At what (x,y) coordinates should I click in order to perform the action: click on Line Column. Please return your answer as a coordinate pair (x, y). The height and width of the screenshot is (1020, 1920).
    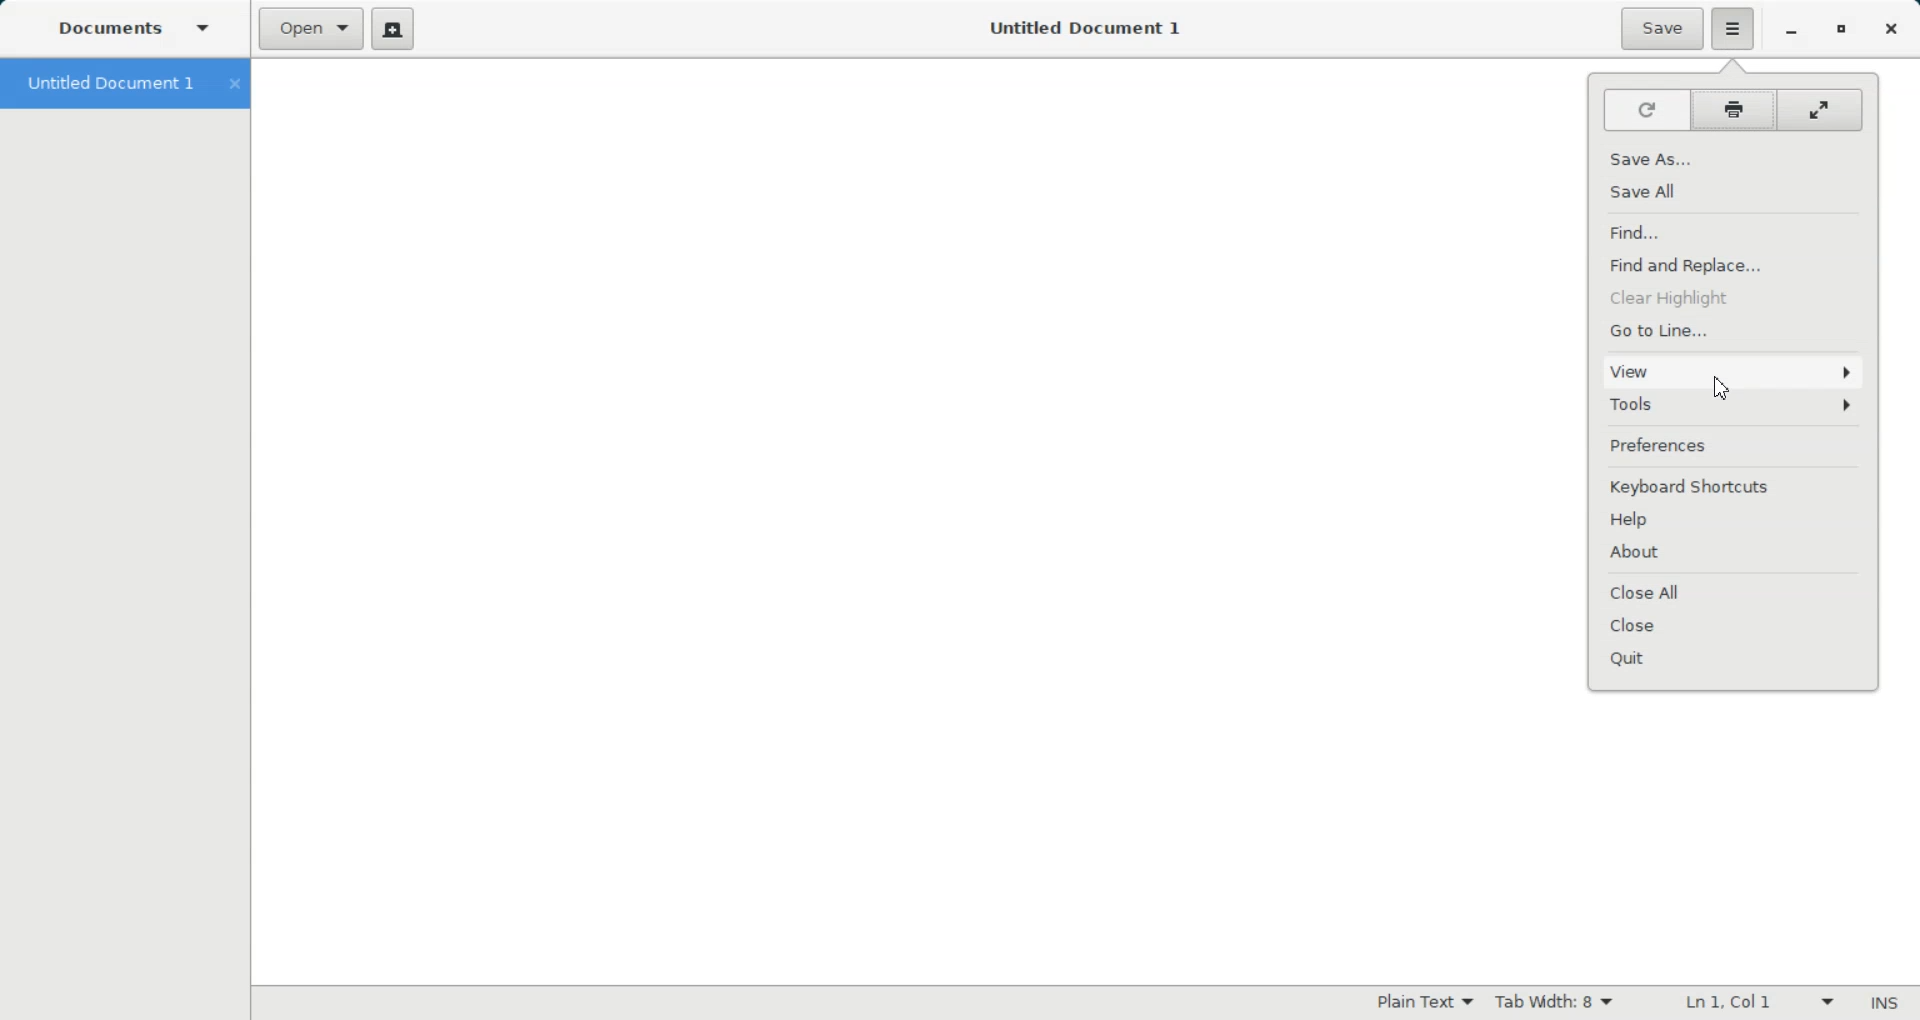
    Looking at the image, I should click on (1746, 1001).